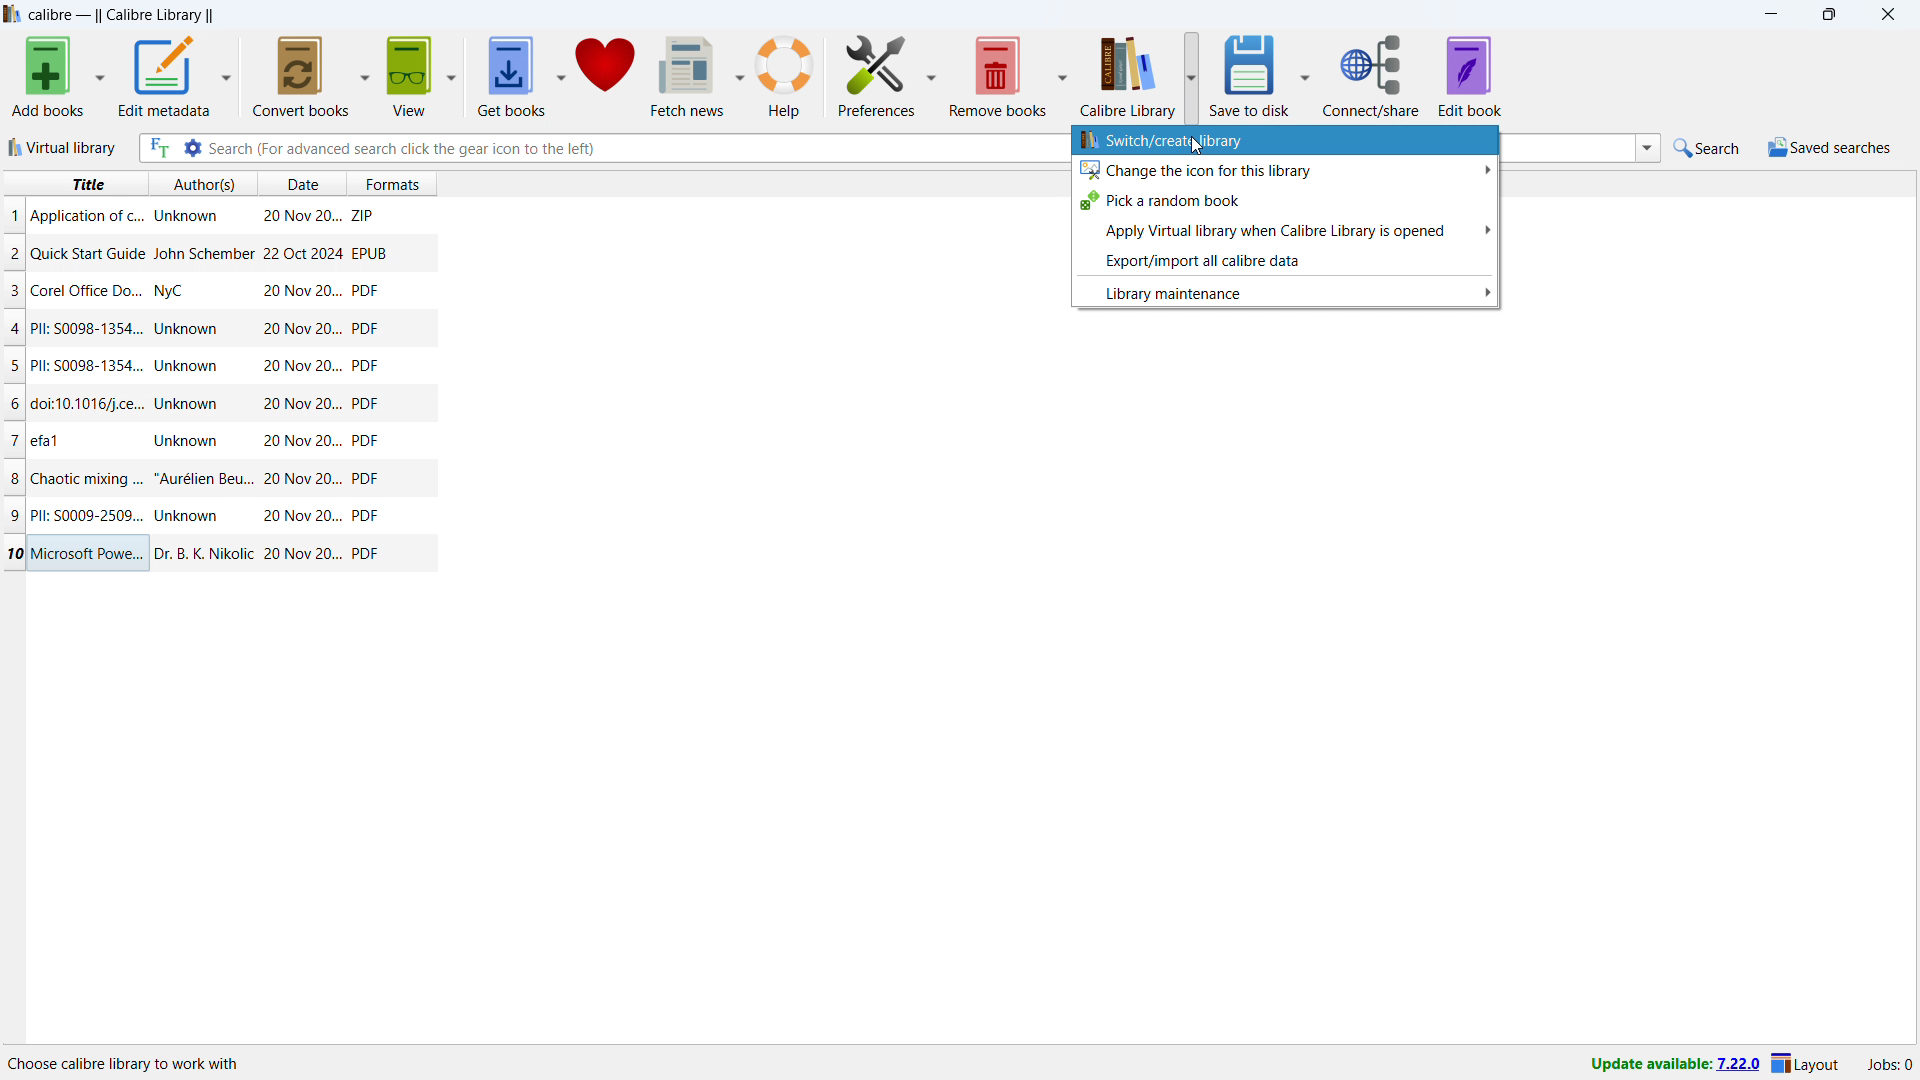  Describe the element at coordinates (157, 148) in the screenshot. I see `full text search` at that location.